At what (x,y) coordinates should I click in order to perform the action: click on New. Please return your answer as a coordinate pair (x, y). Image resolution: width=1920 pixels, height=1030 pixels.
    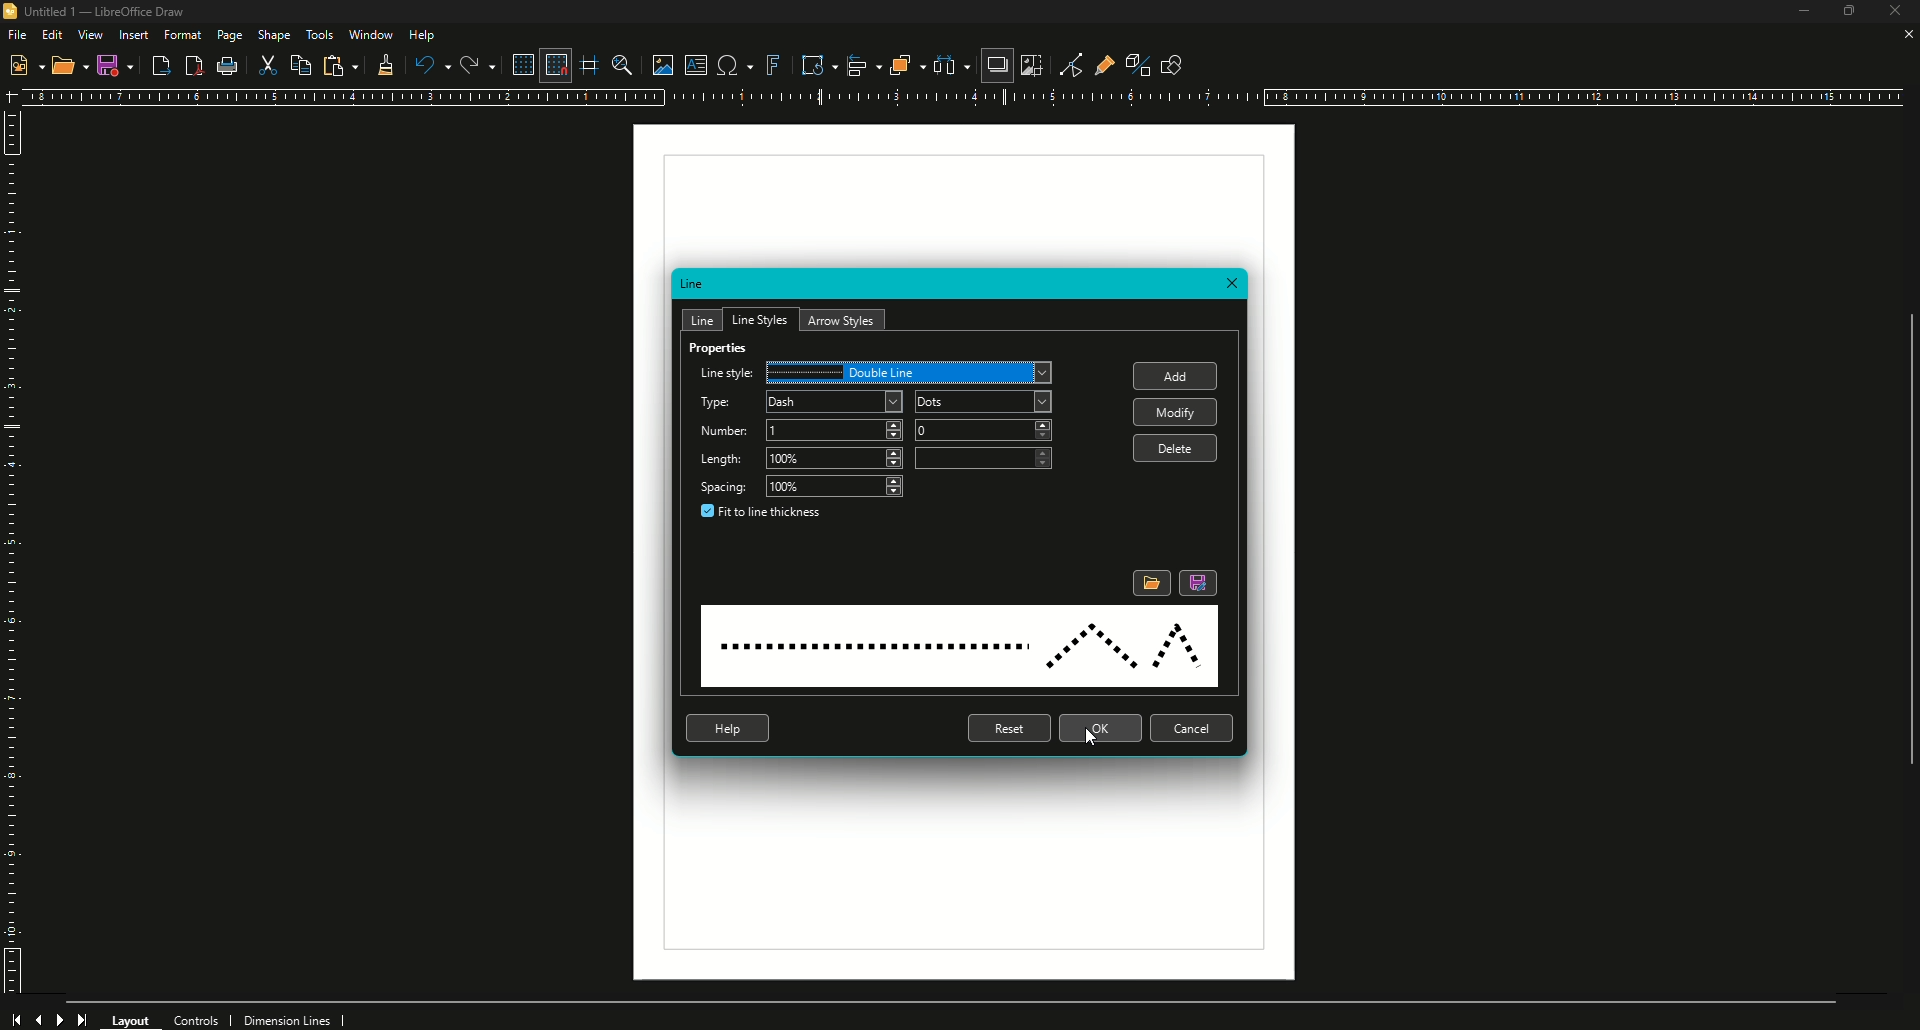
    Looking at the image, I should click on (25, 64).